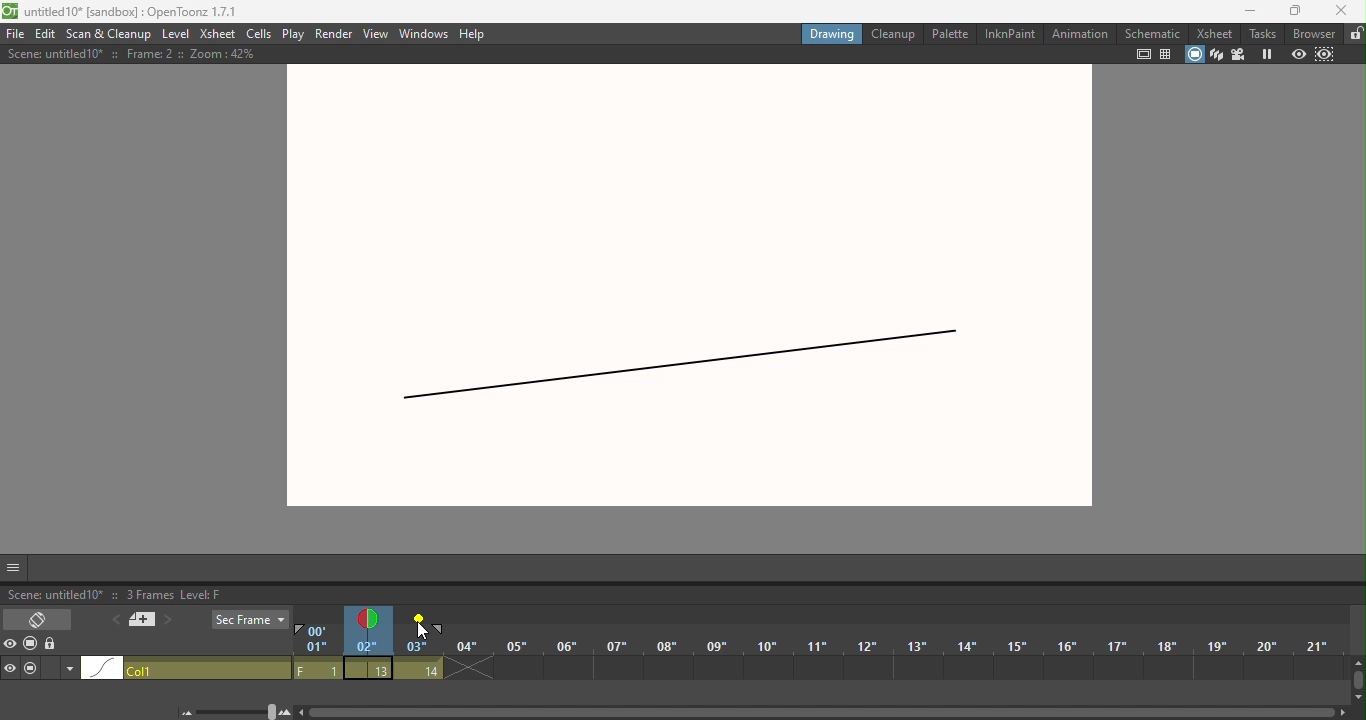  Describe the element at coordinates (130, 54) in the screenshot. I see `Scene: untitled10* :: Frame: 2 :: Zoom: 42%` at that location.